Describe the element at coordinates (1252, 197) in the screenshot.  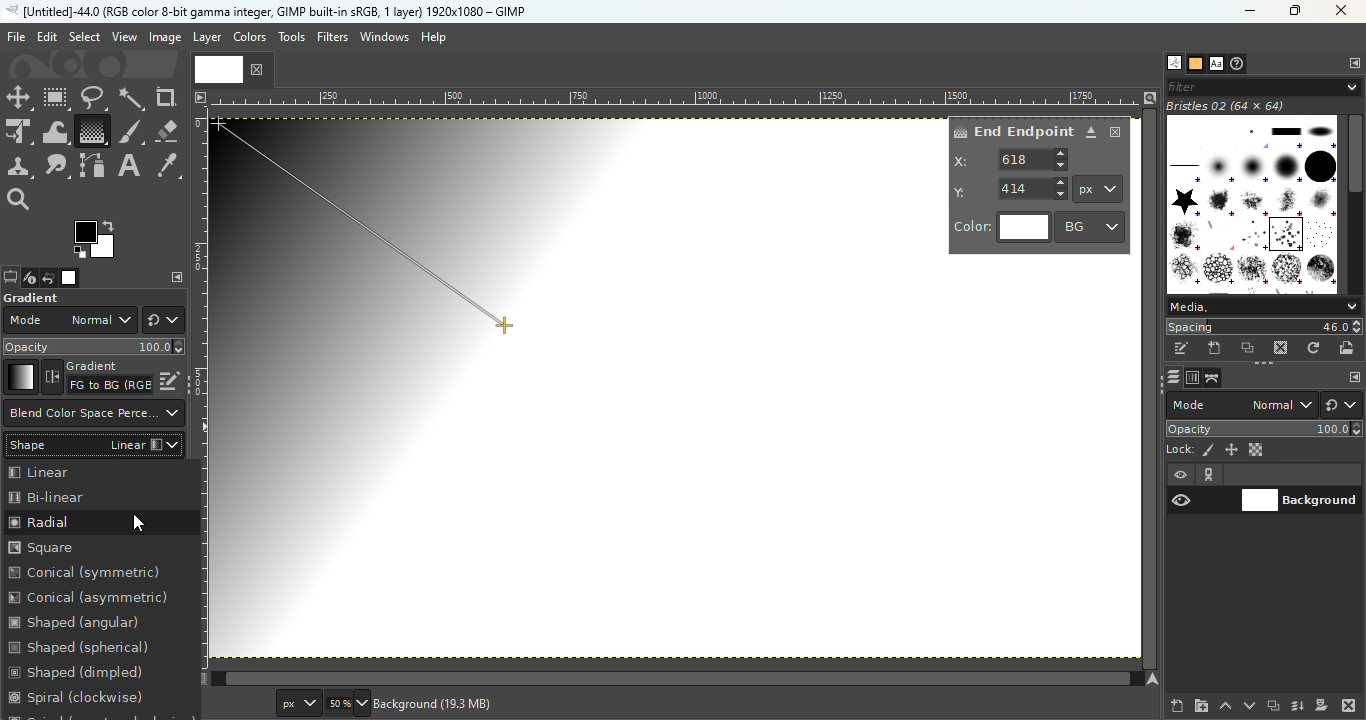
I see `Image Box` at that location.